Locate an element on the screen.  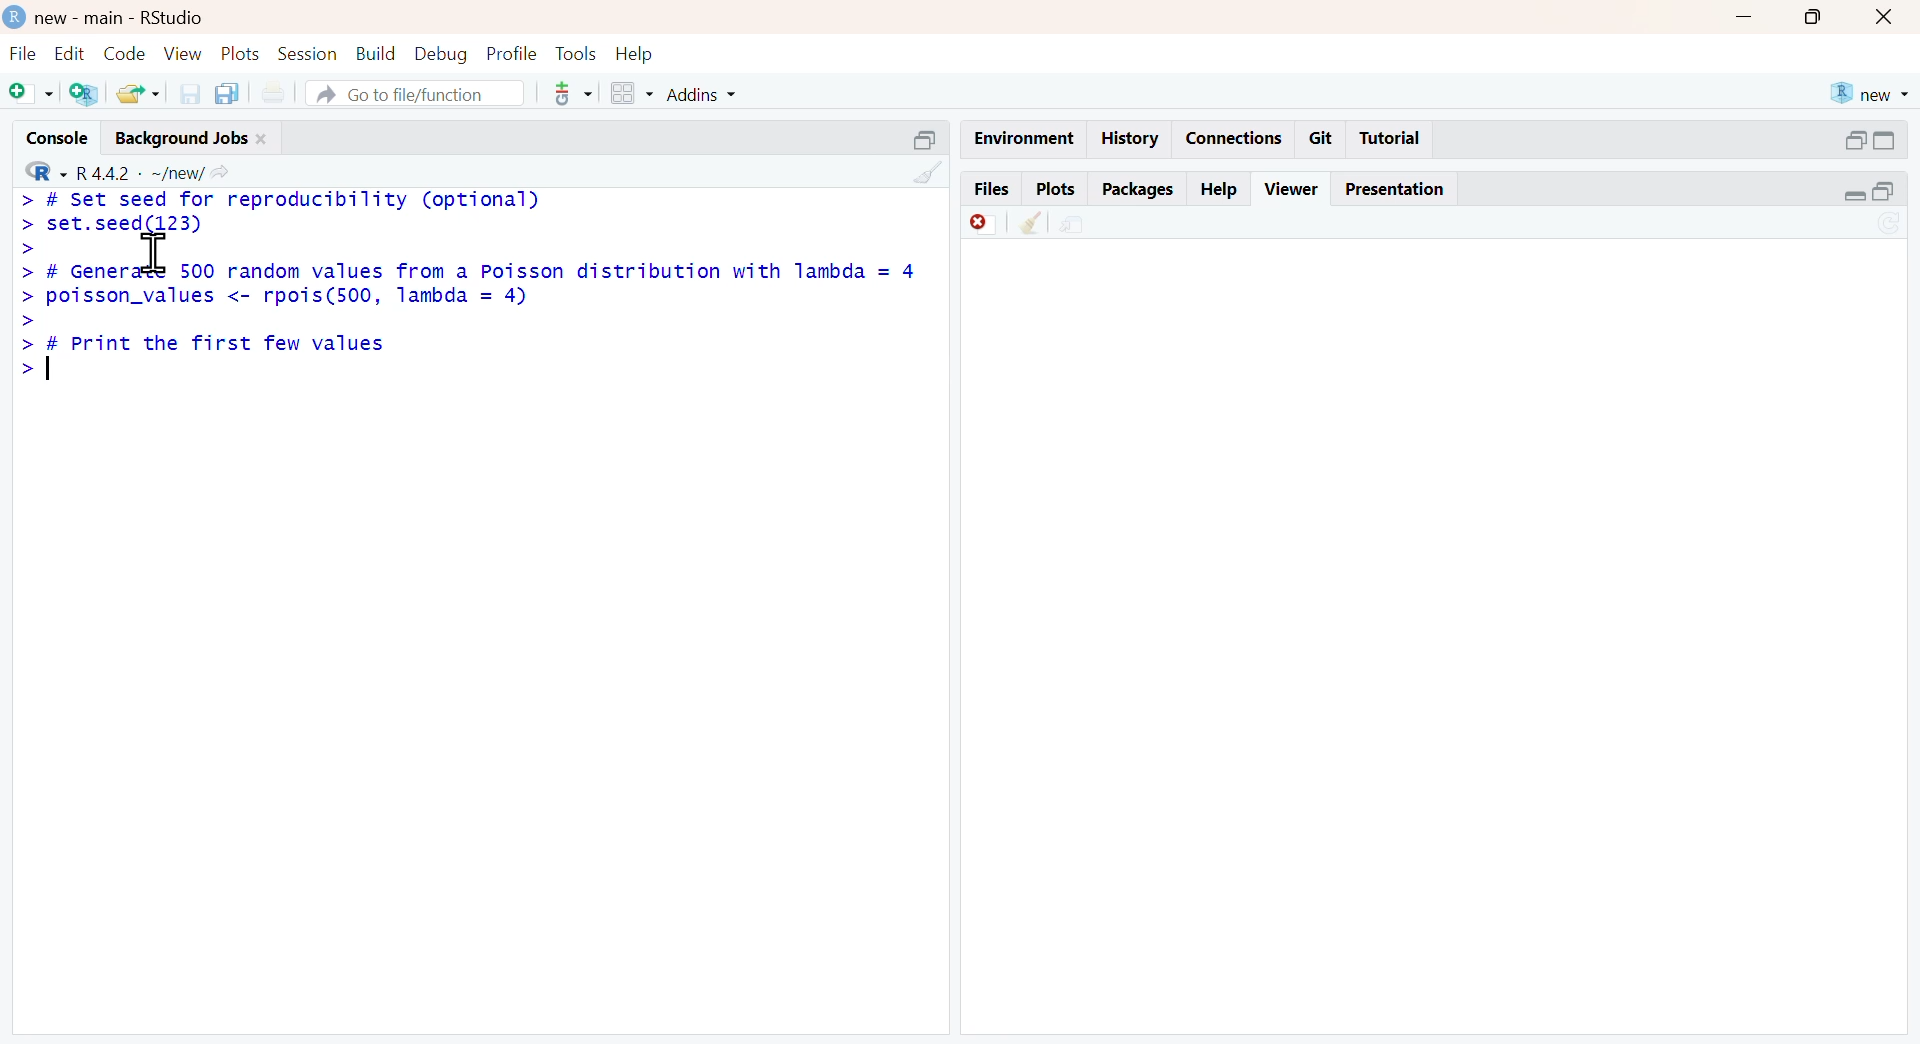
build is located at coordinates (376, 52).